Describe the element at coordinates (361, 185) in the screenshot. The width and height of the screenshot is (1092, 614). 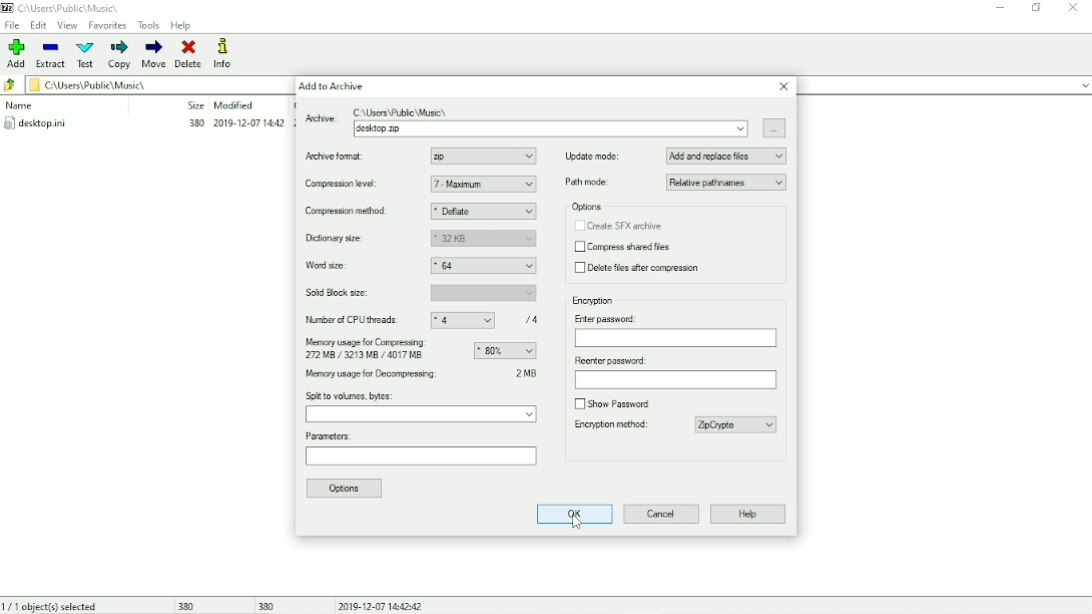
I see `Compression level` at that location.